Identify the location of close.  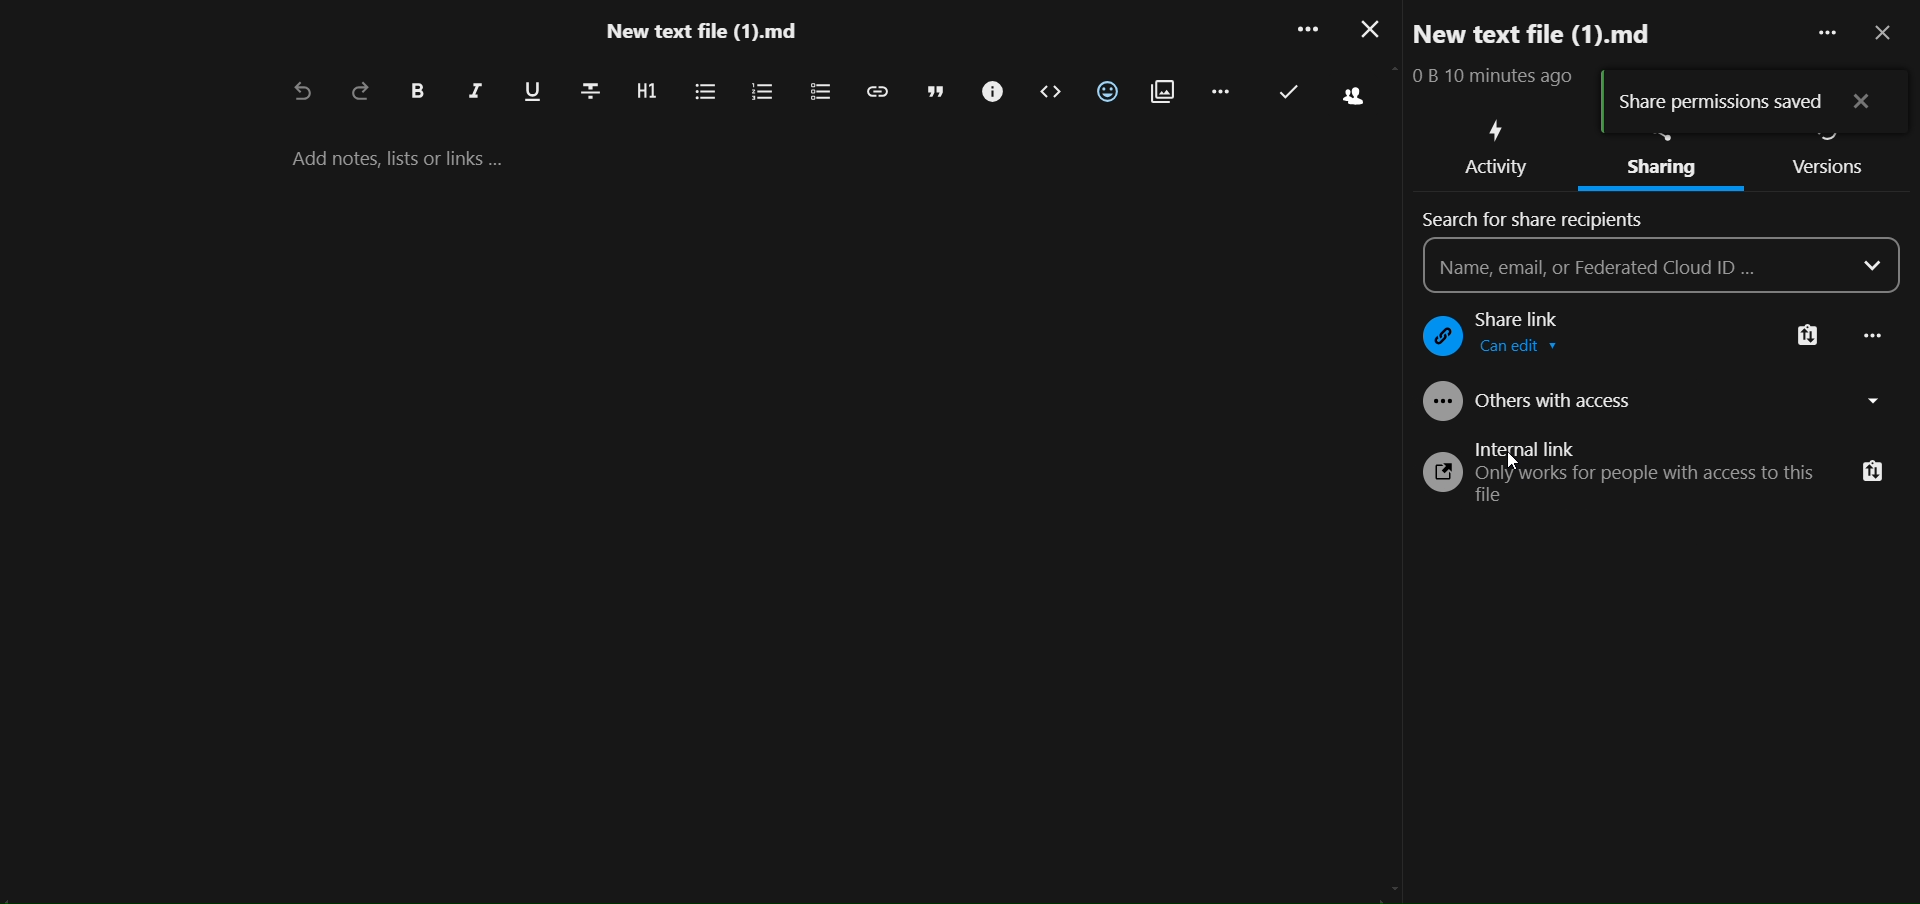
(1860, 105).